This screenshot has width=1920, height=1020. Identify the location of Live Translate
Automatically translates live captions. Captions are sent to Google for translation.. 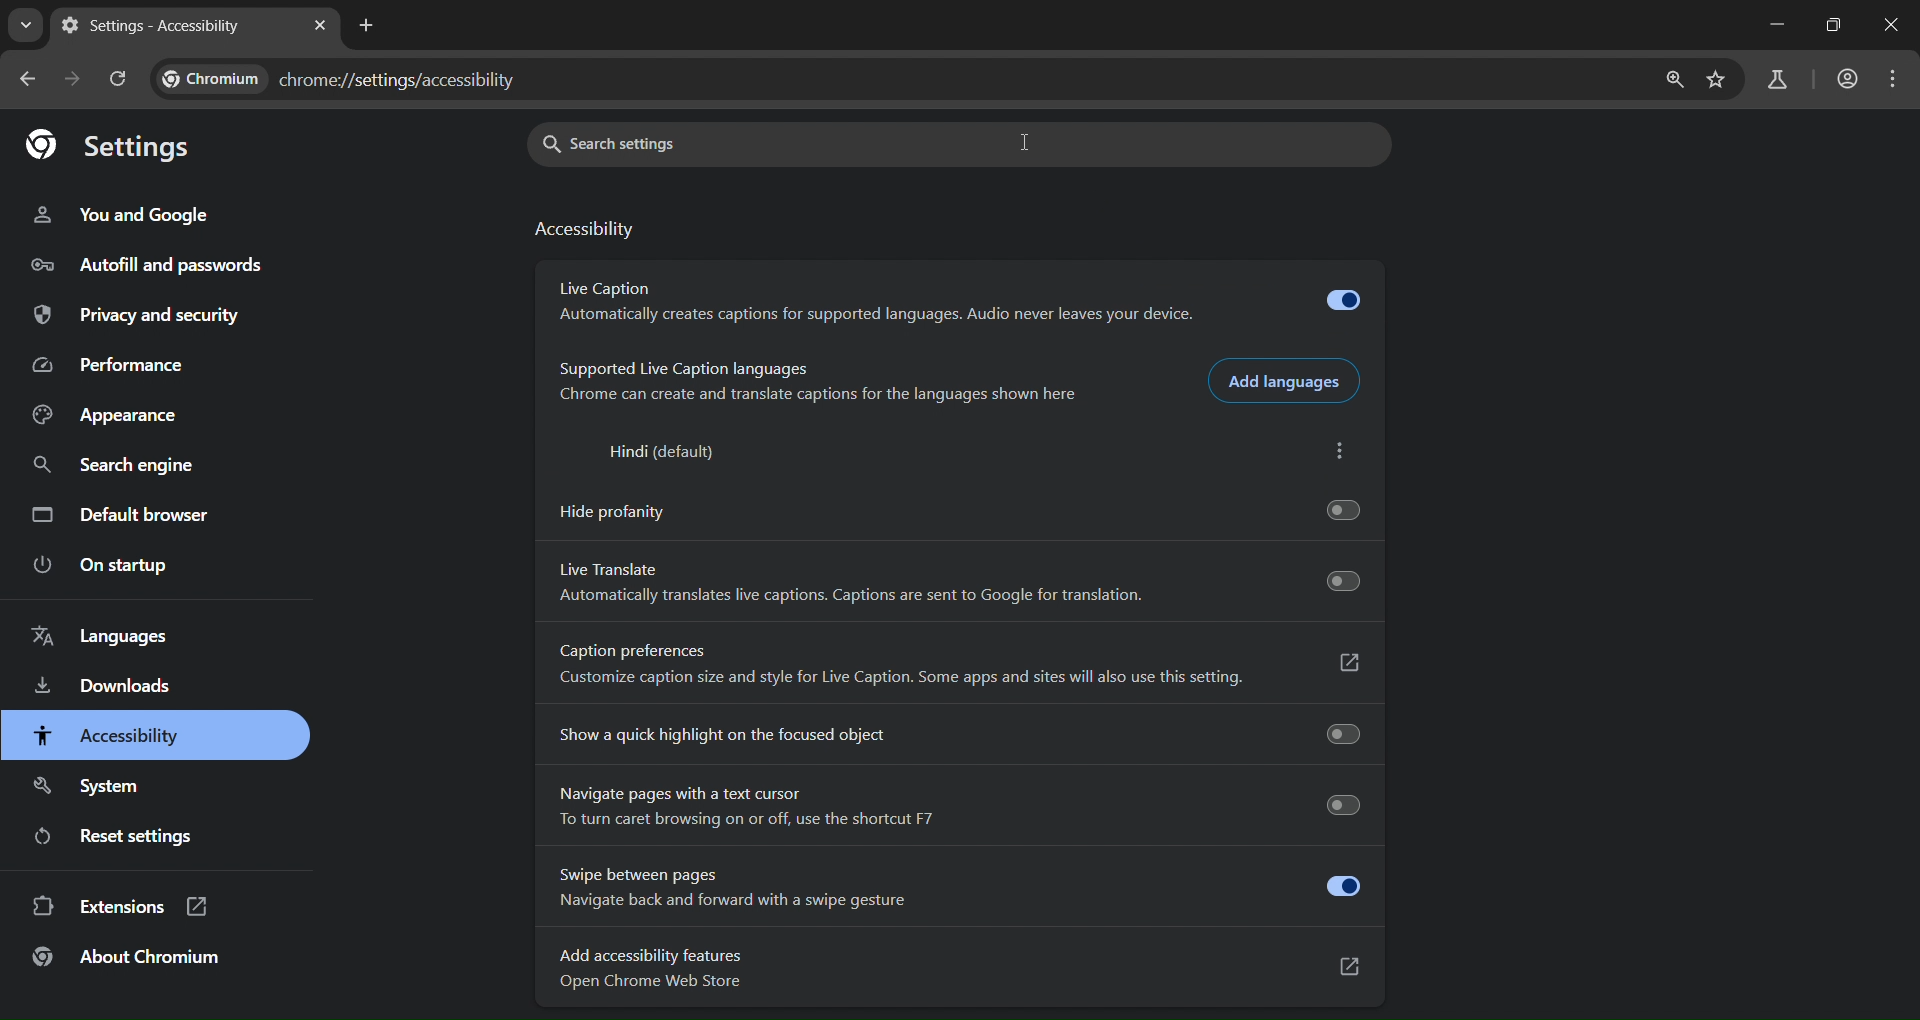
(956, 586).